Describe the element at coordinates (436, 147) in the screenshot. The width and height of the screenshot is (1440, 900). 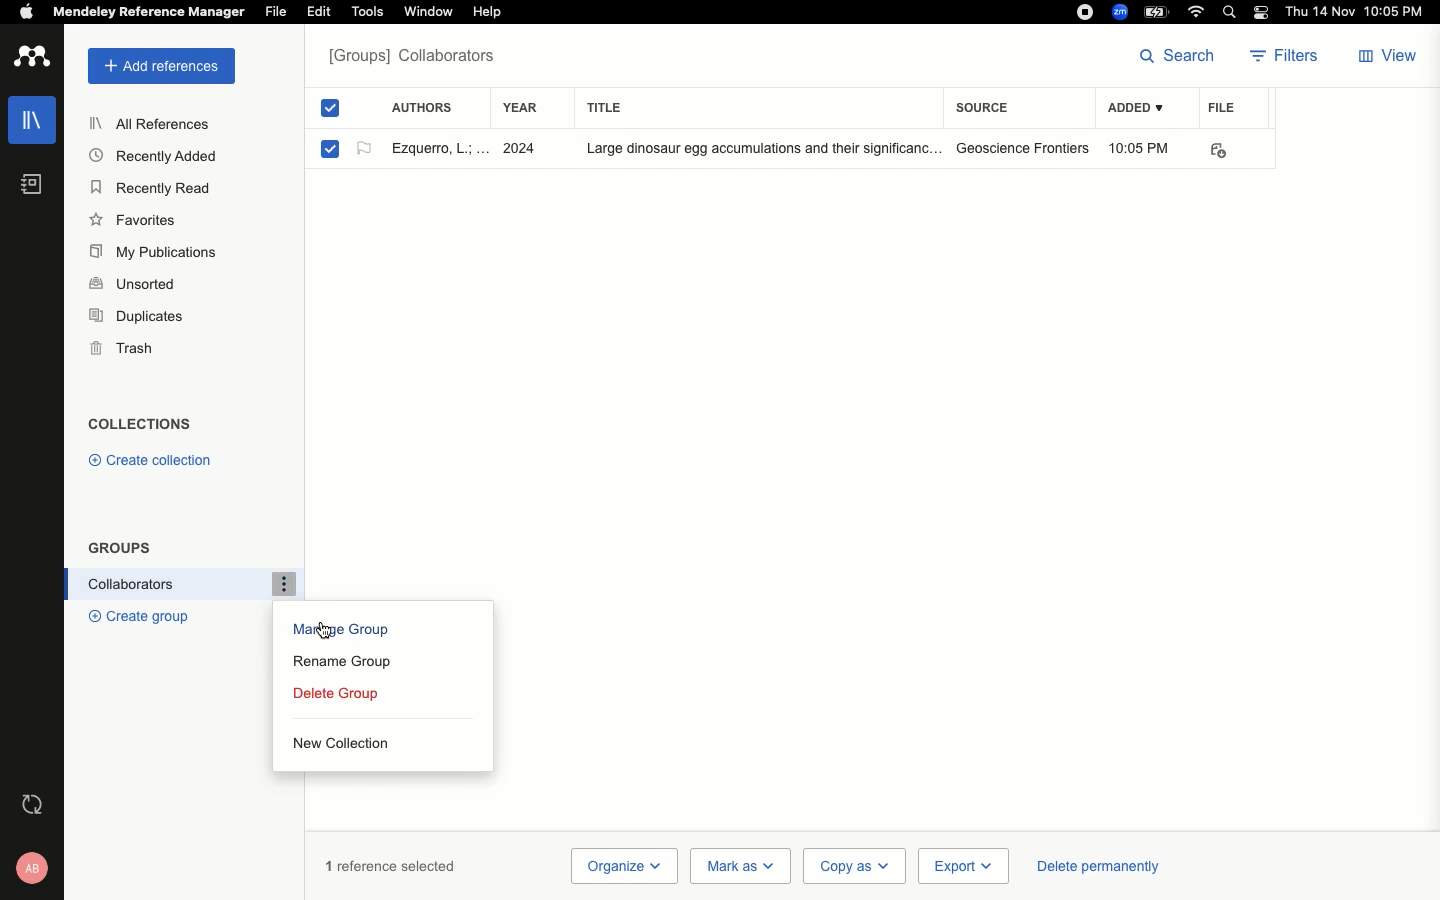
I see `Favorite` at that location.